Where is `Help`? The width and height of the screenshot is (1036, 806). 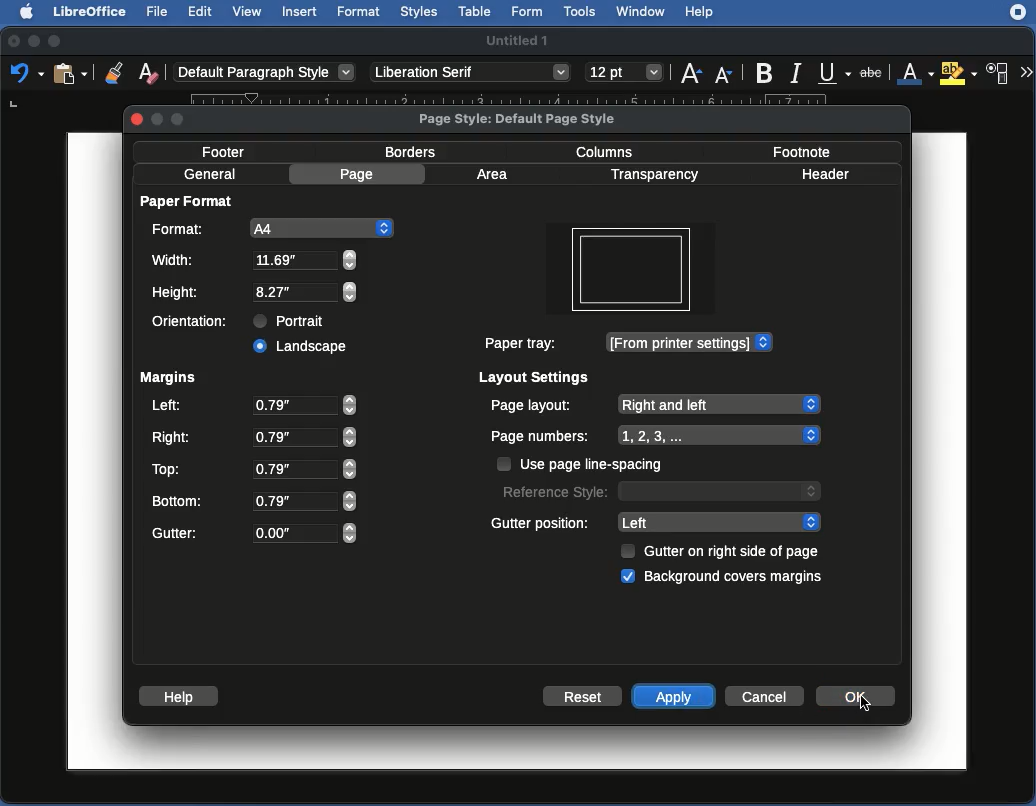 Help is located at coordinates (704, 12).